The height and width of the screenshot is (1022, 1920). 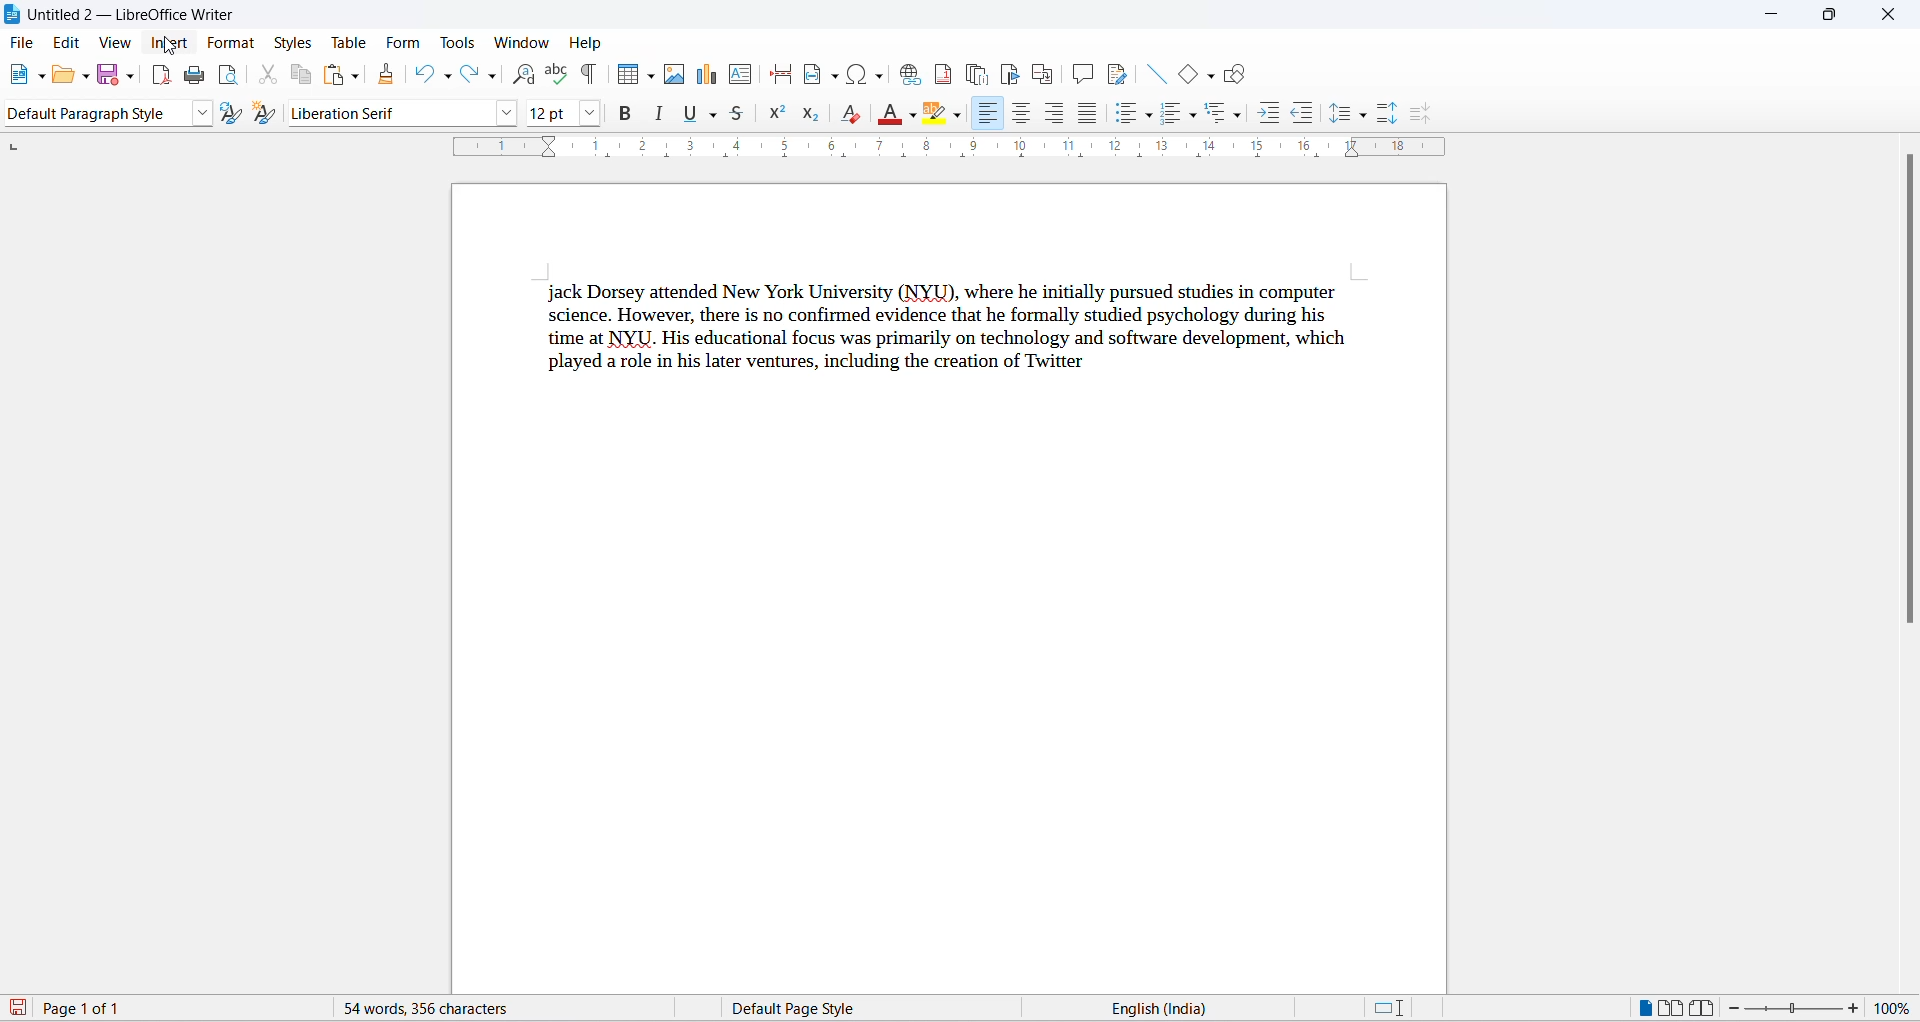 I want to click on line spacing options, so click(x=1368, y=117).